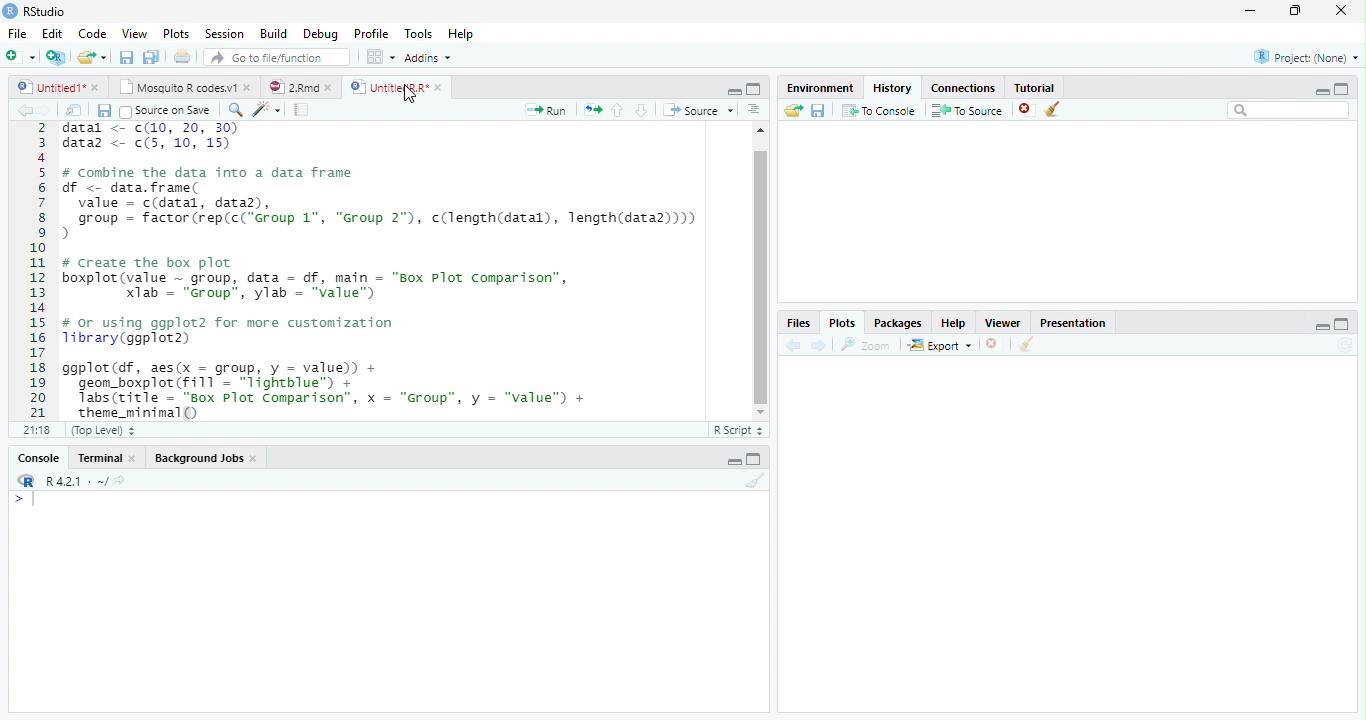 This screenshot has width=1366, height=720. What do you see at coordinates (410, 94) in the screenshot?
I see `cursor` at bounding box center [410, 94].